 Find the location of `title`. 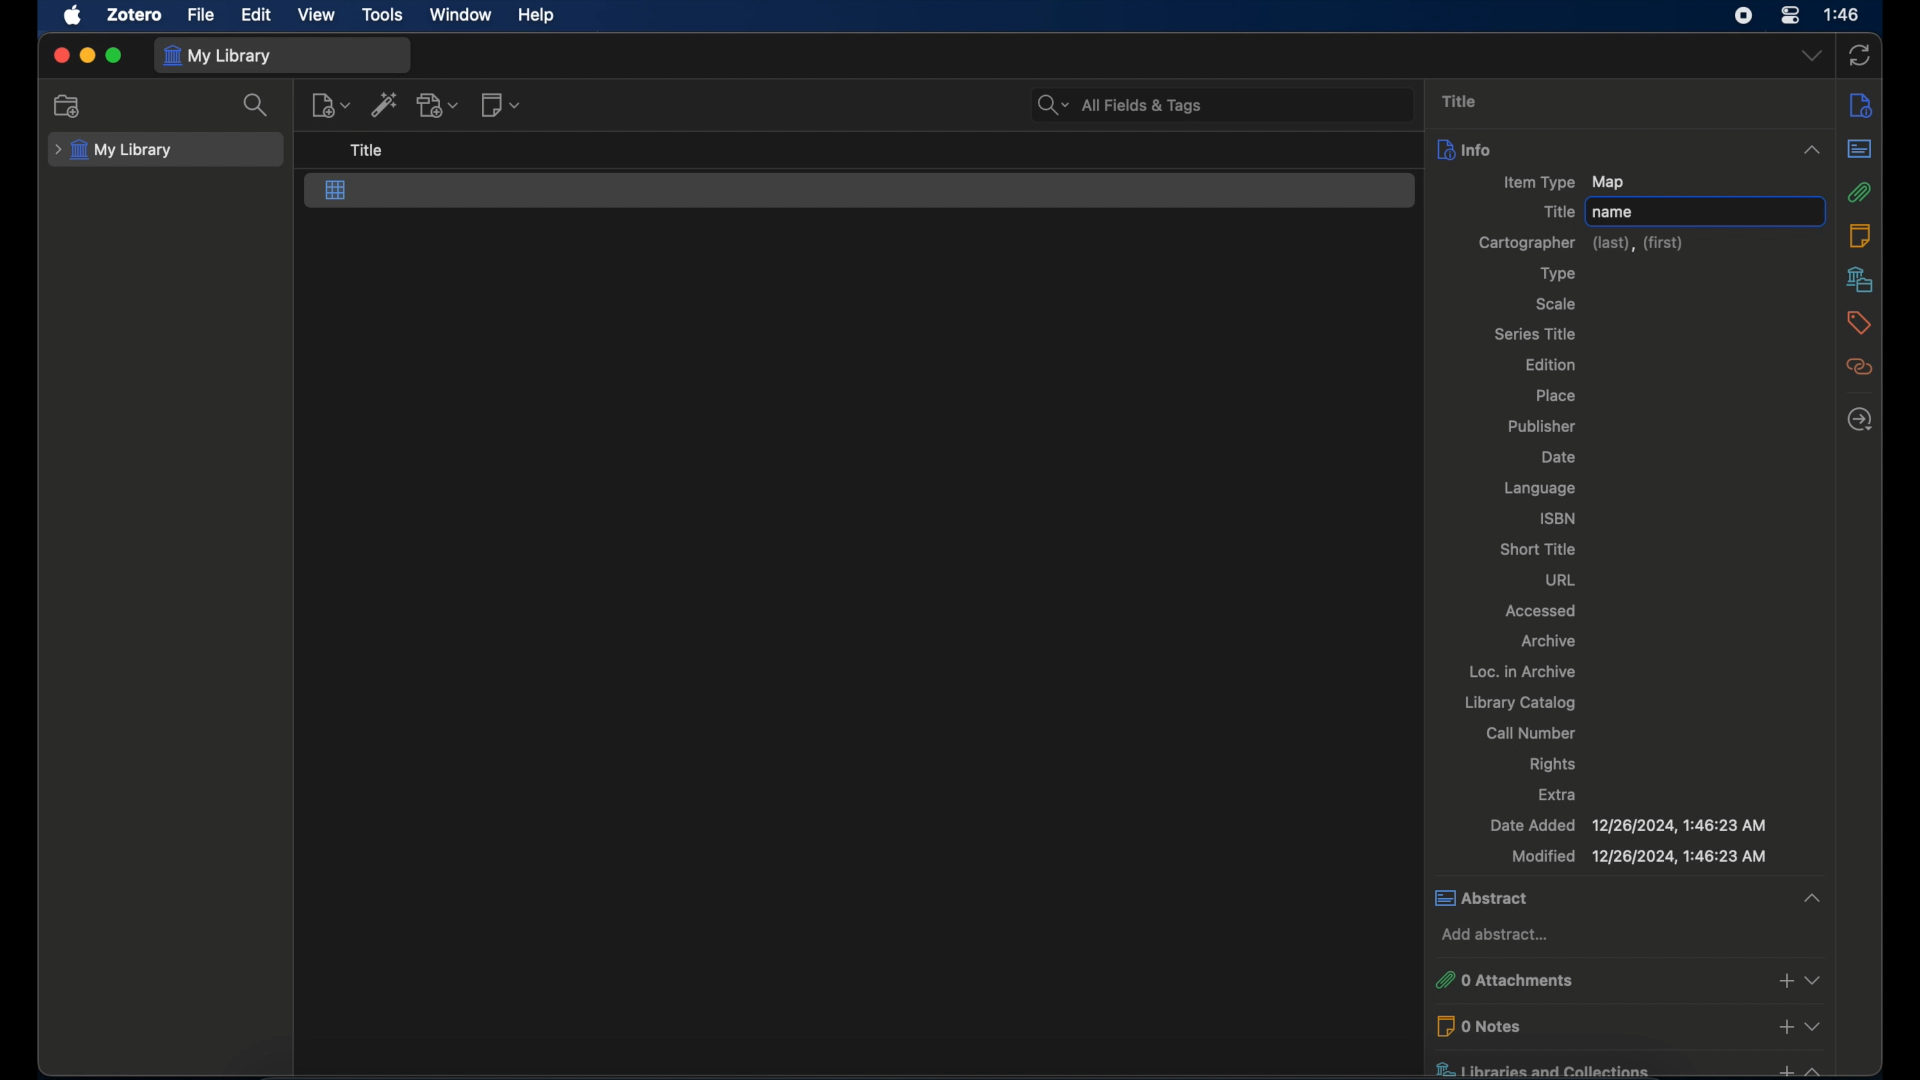

title is located at coordinates (1559, 212).